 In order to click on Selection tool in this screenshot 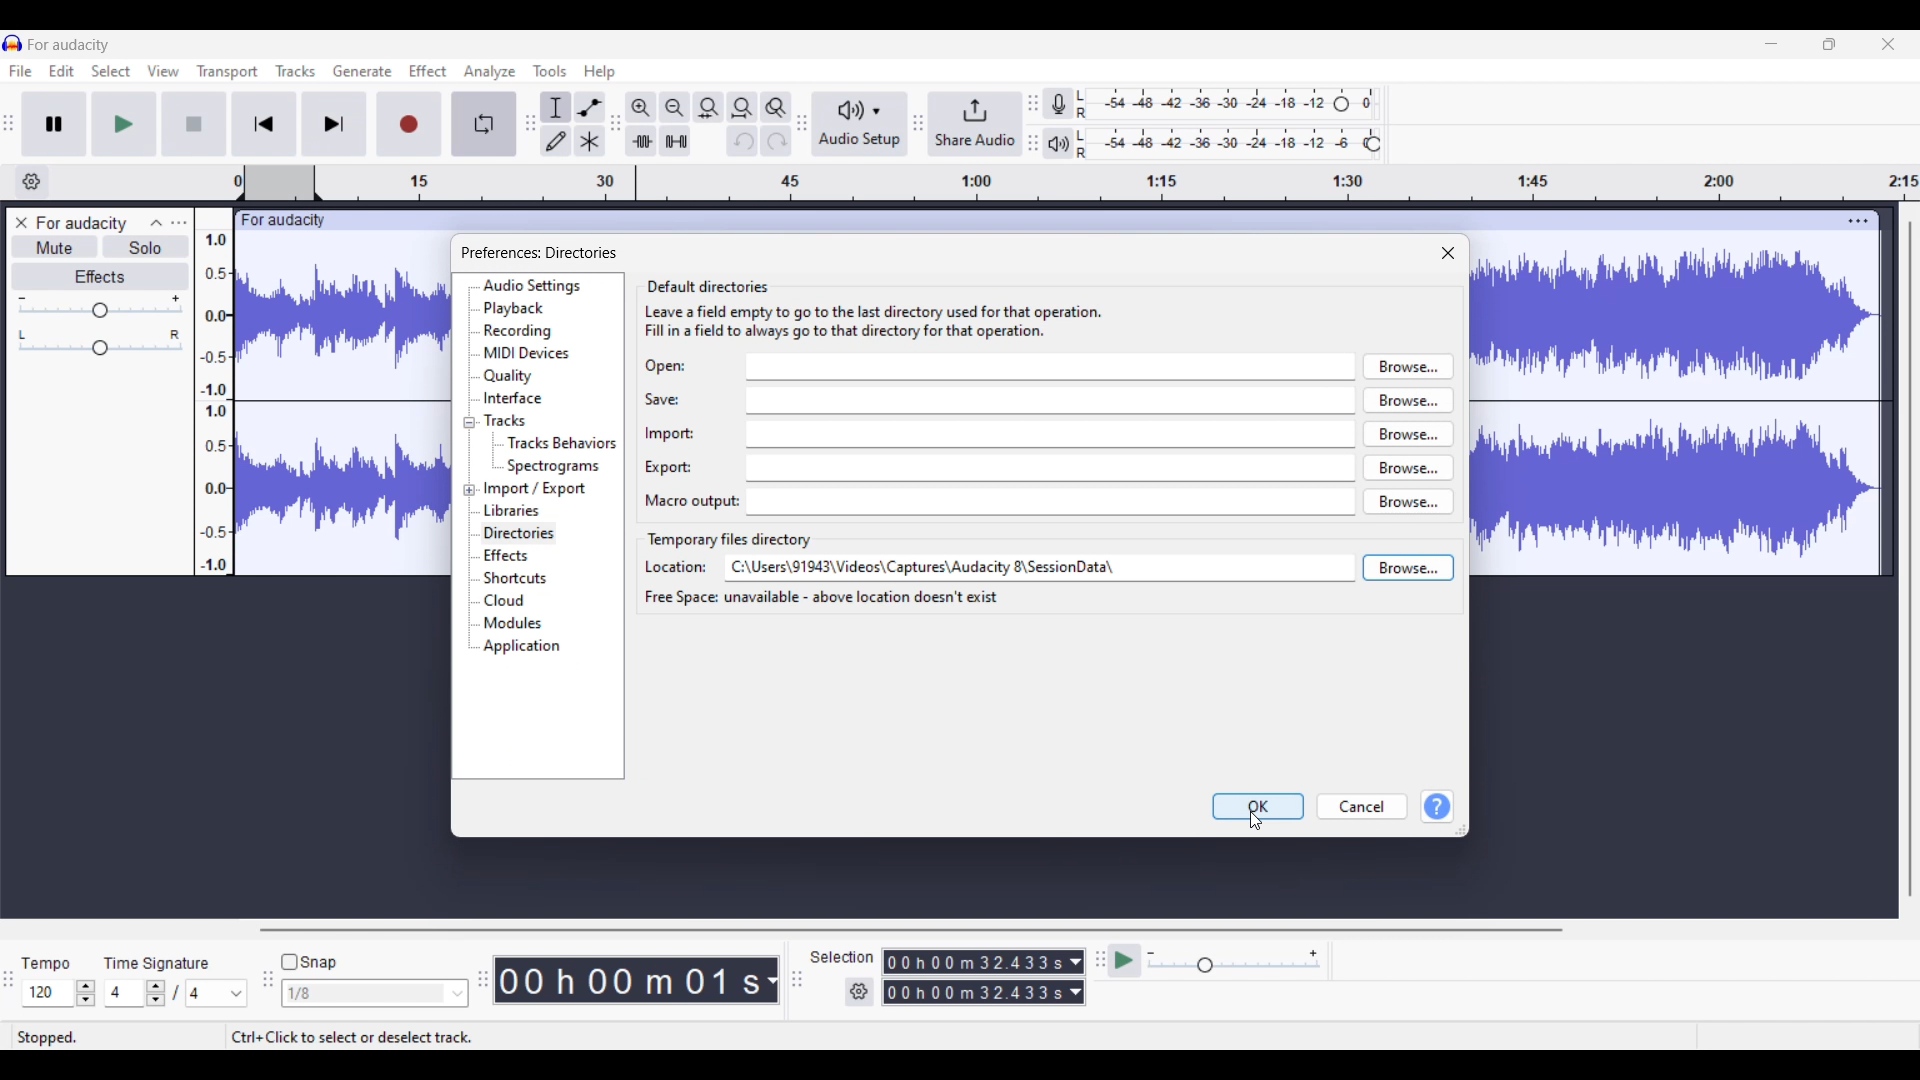, I will do `click(556, 107)`.